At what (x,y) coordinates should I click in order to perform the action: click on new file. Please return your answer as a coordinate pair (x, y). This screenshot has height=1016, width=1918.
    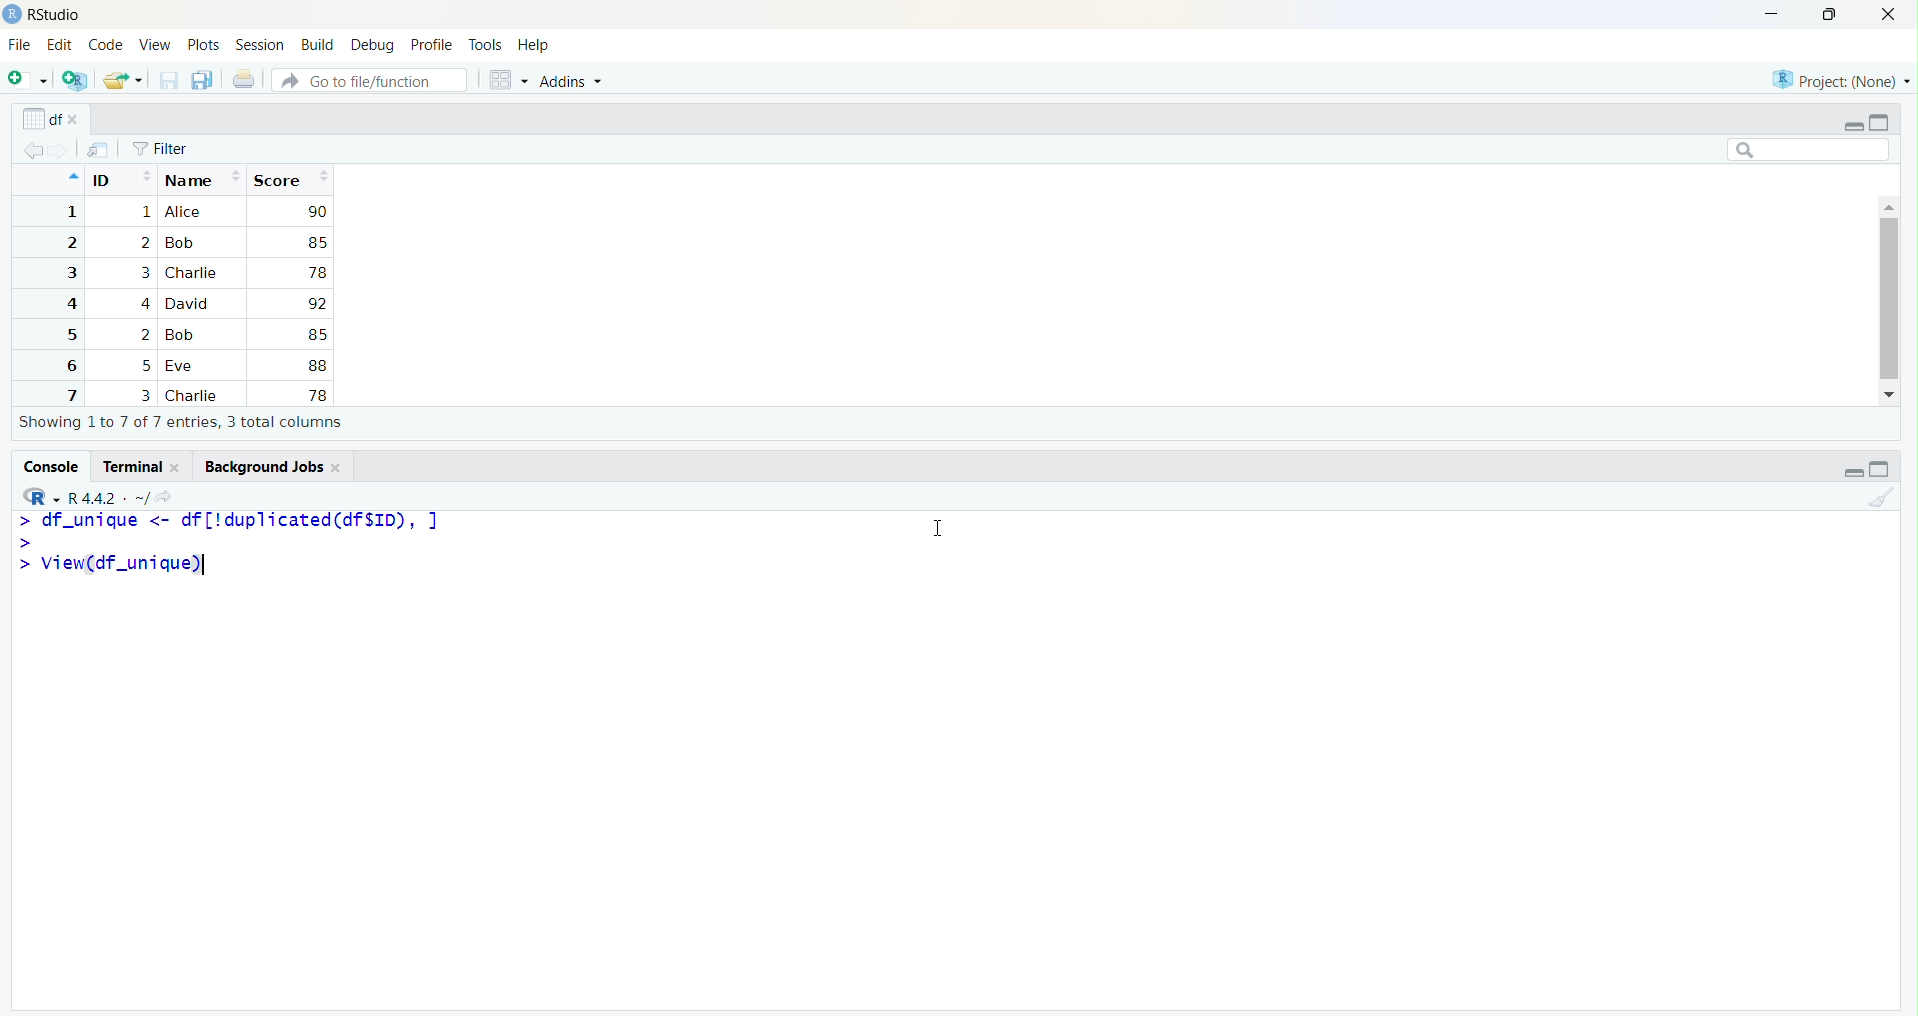
    Looking at the image, I should click on (29, 79).